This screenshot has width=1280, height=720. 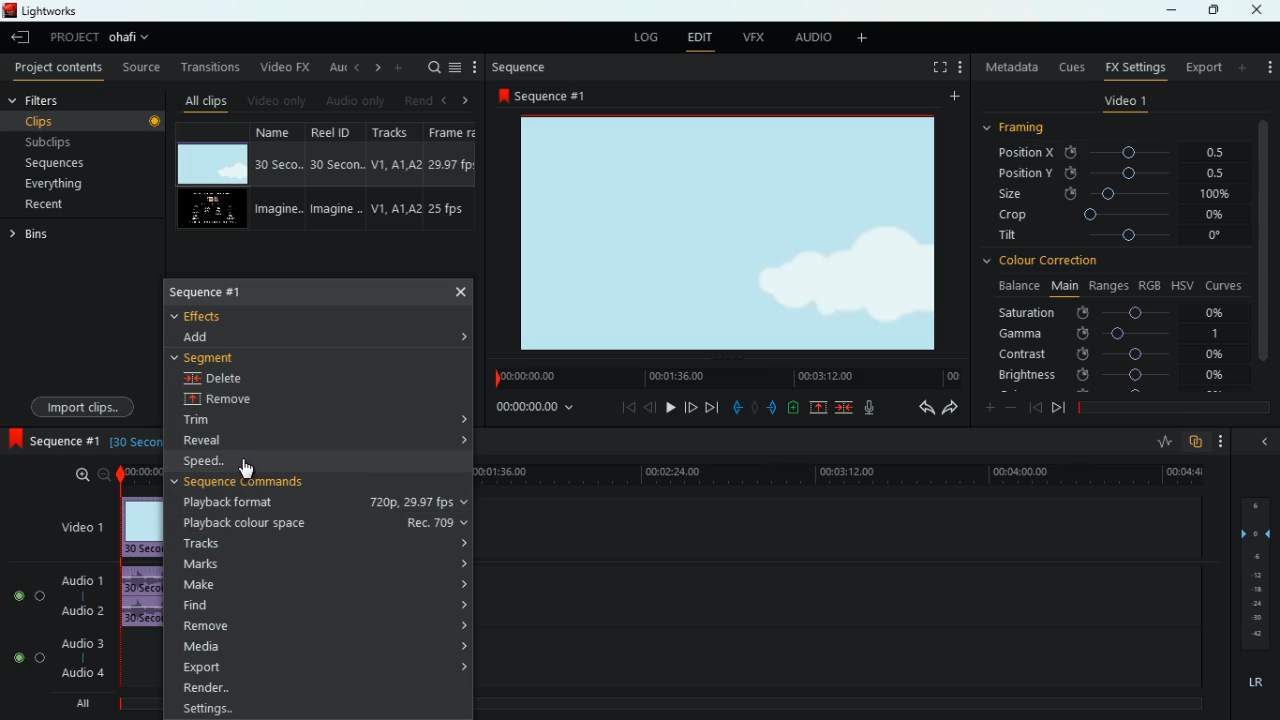 What do you see at coordinates (691, 407) in the screenshot?
I see `forward` at bounding box center [691, 407].